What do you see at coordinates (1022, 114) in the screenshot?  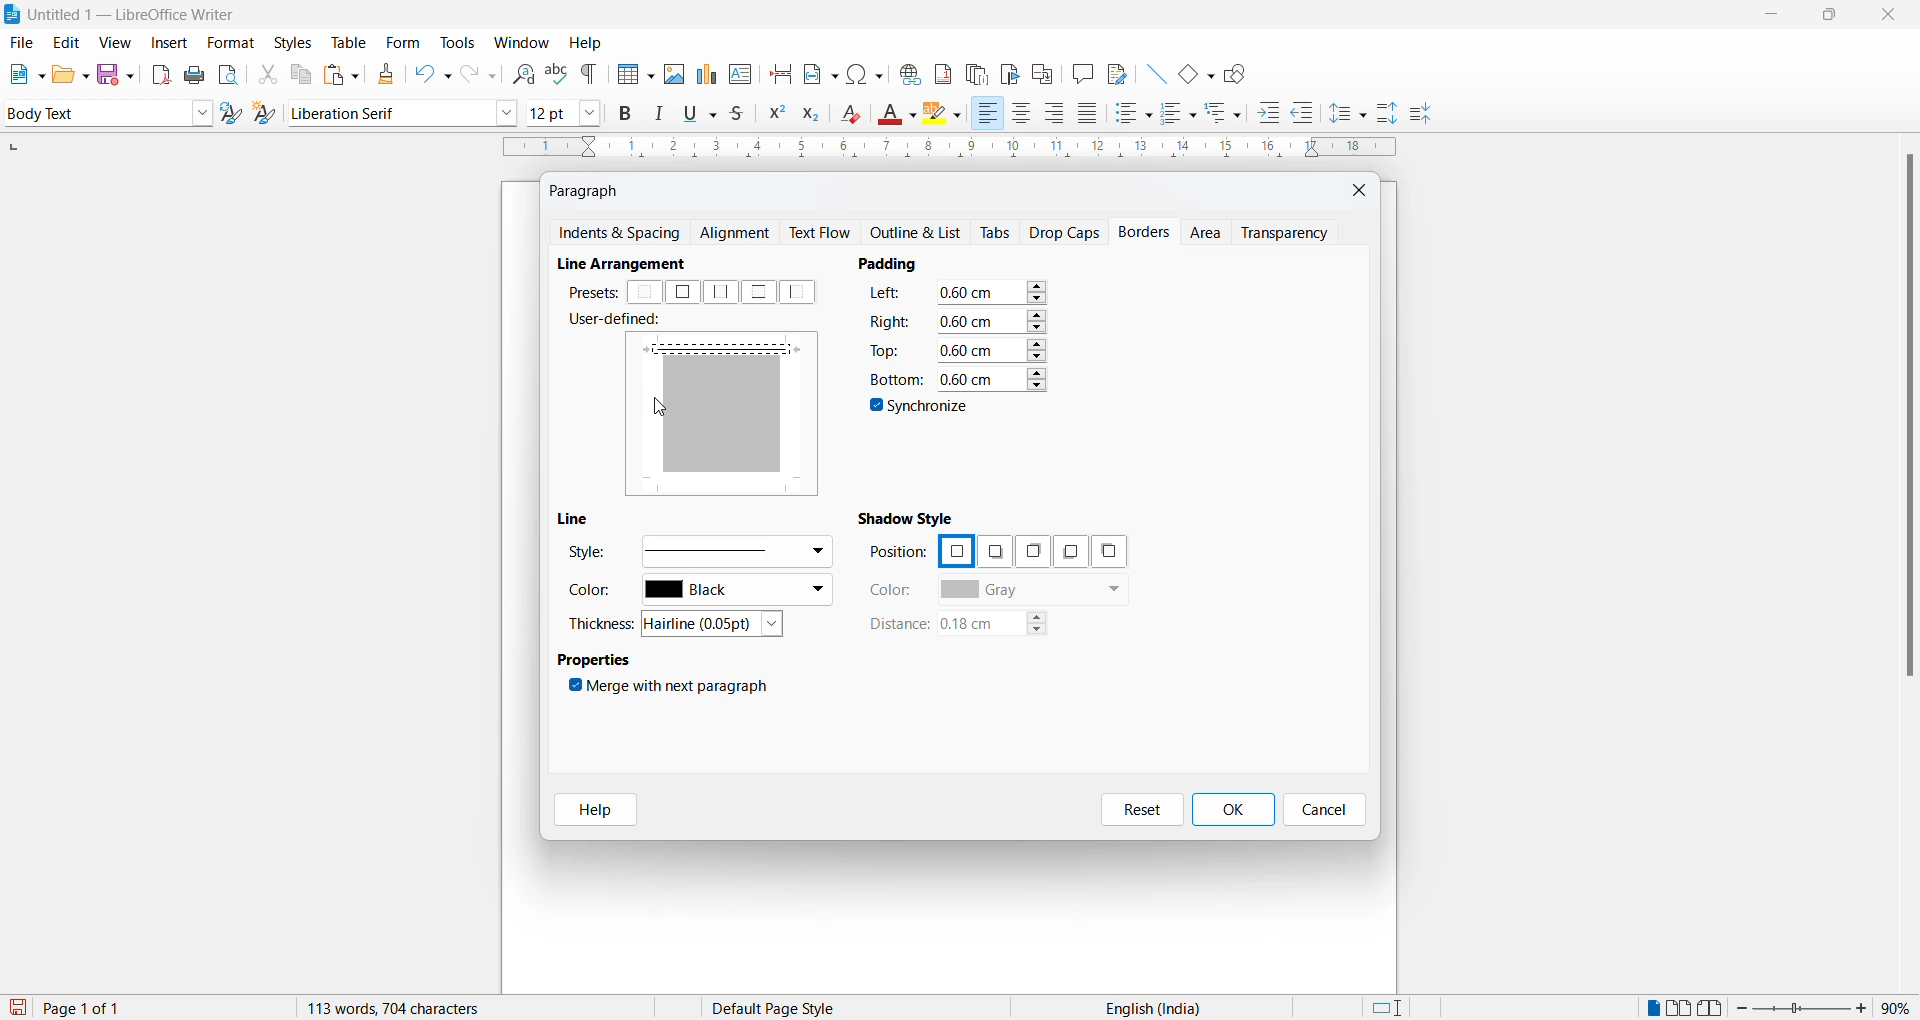 I see `text align center` at bounding box center [1022, 114].